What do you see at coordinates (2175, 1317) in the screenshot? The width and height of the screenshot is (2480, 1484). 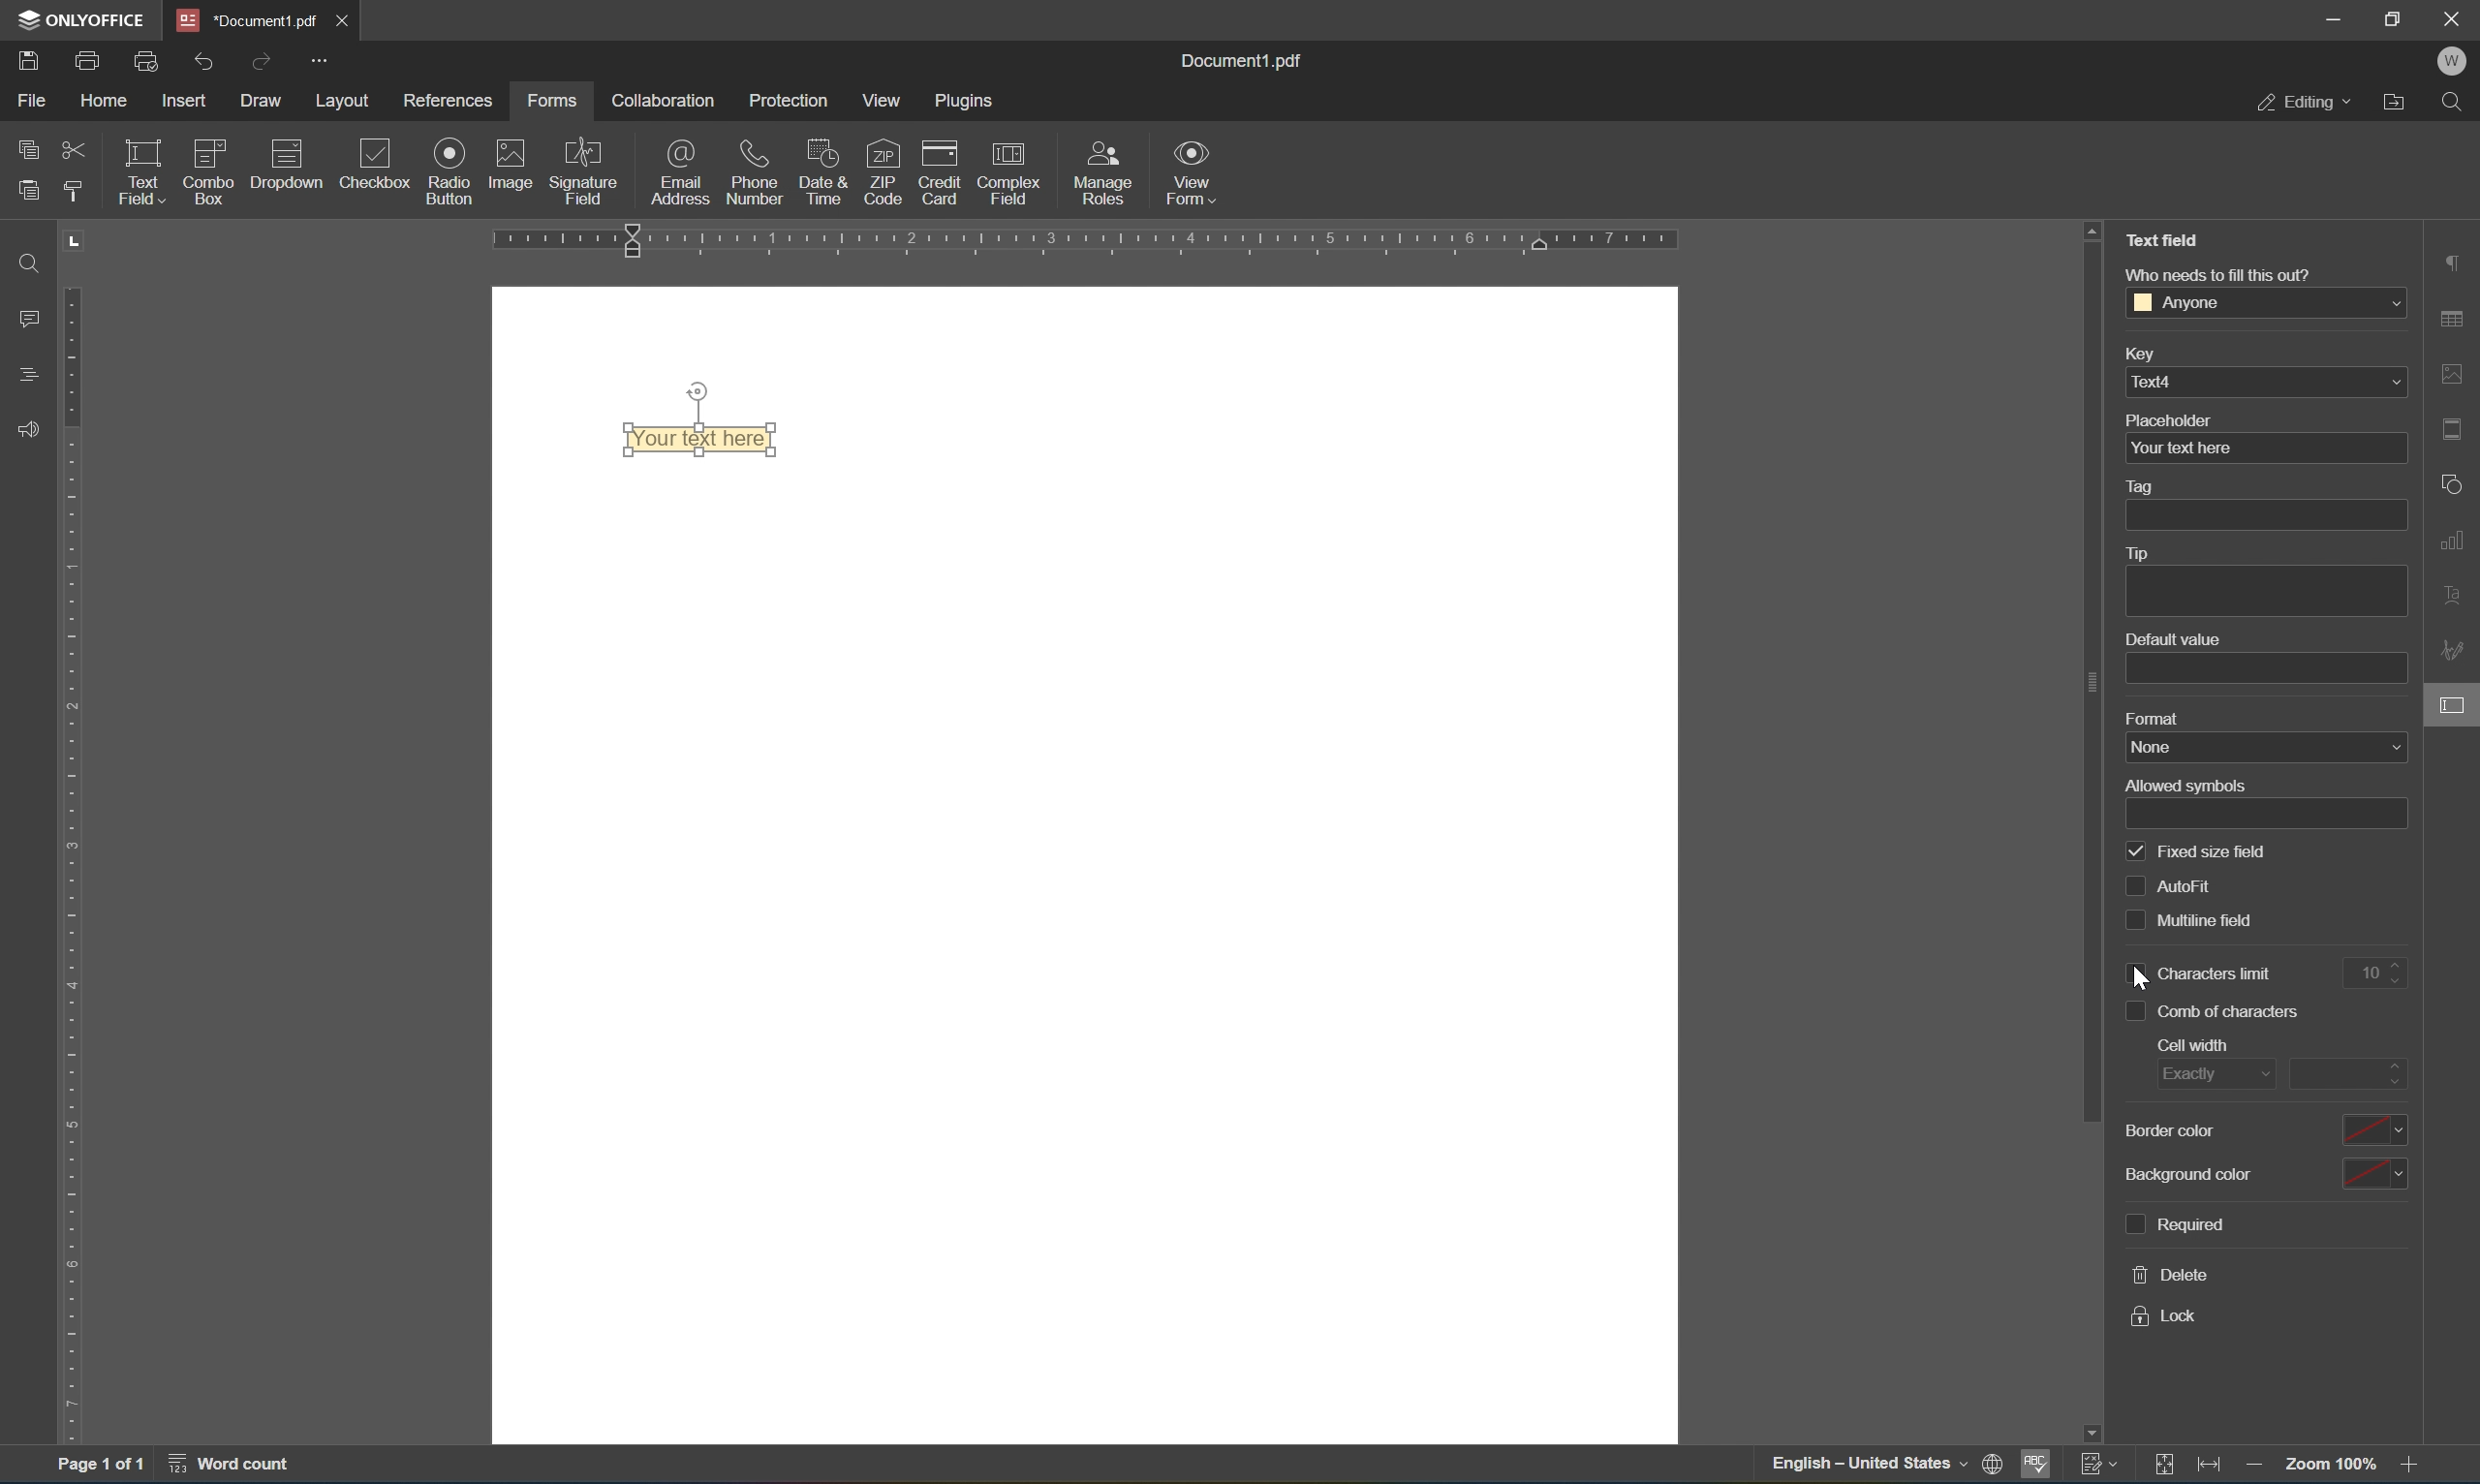 I see `lock` at bounding box center [2175, 1317].